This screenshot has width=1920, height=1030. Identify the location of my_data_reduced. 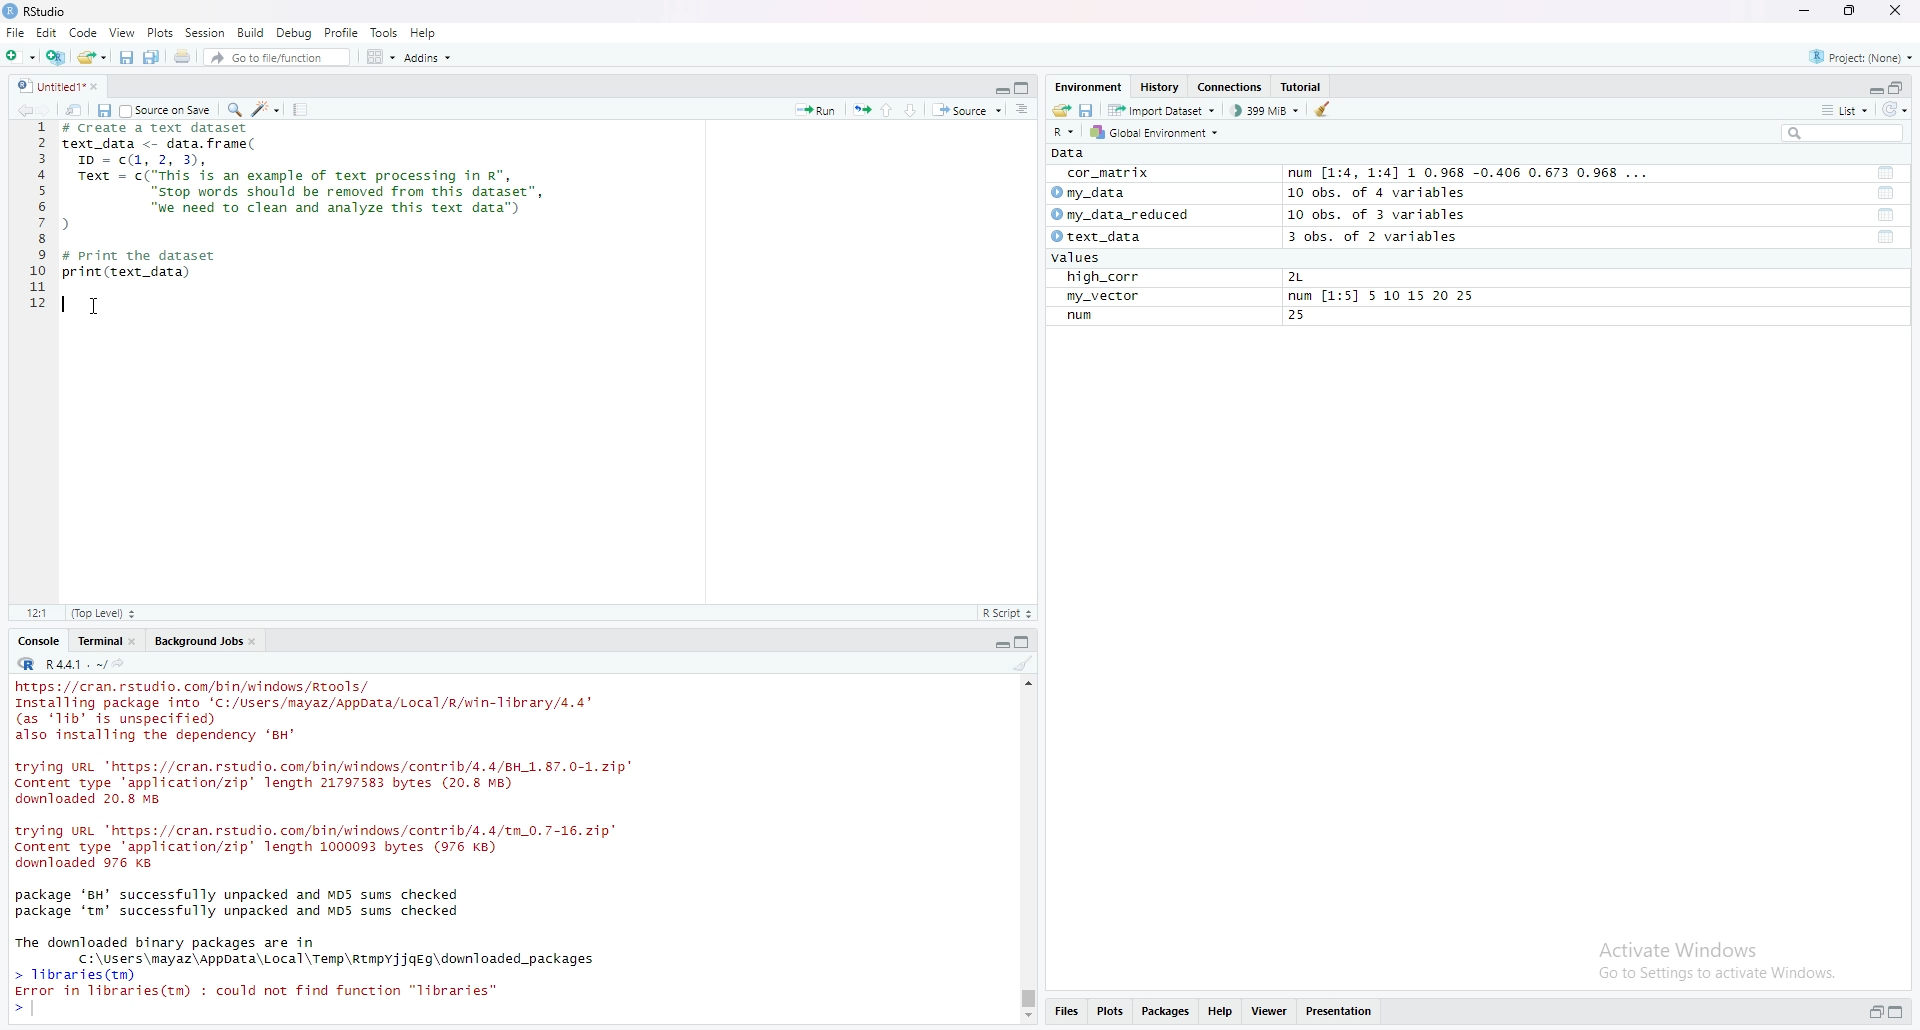
(1120, 214).